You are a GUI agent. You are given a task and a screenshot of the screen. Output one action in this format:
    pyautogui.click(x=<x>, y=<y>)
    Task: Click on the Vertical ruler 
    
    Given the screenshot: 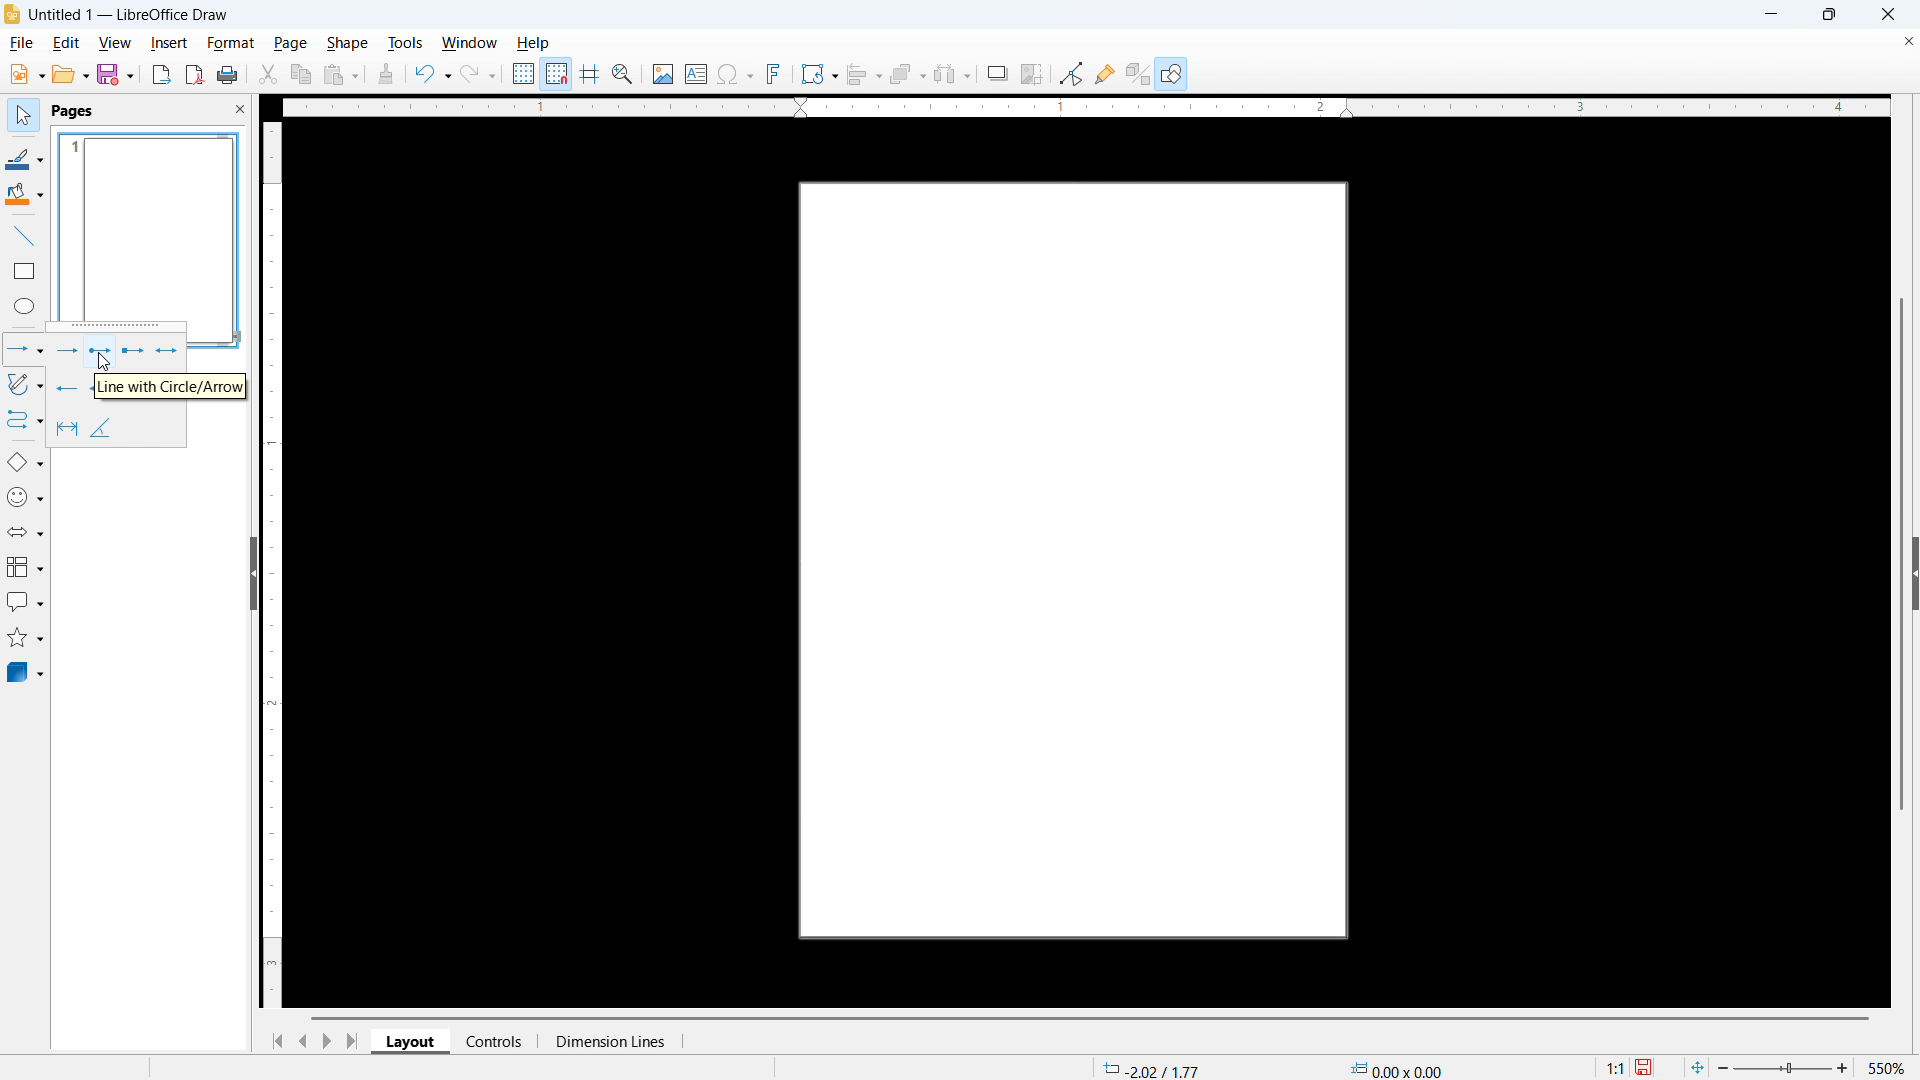 What is the action you would take?
    pyautogui.click(x=273, y=565)
    